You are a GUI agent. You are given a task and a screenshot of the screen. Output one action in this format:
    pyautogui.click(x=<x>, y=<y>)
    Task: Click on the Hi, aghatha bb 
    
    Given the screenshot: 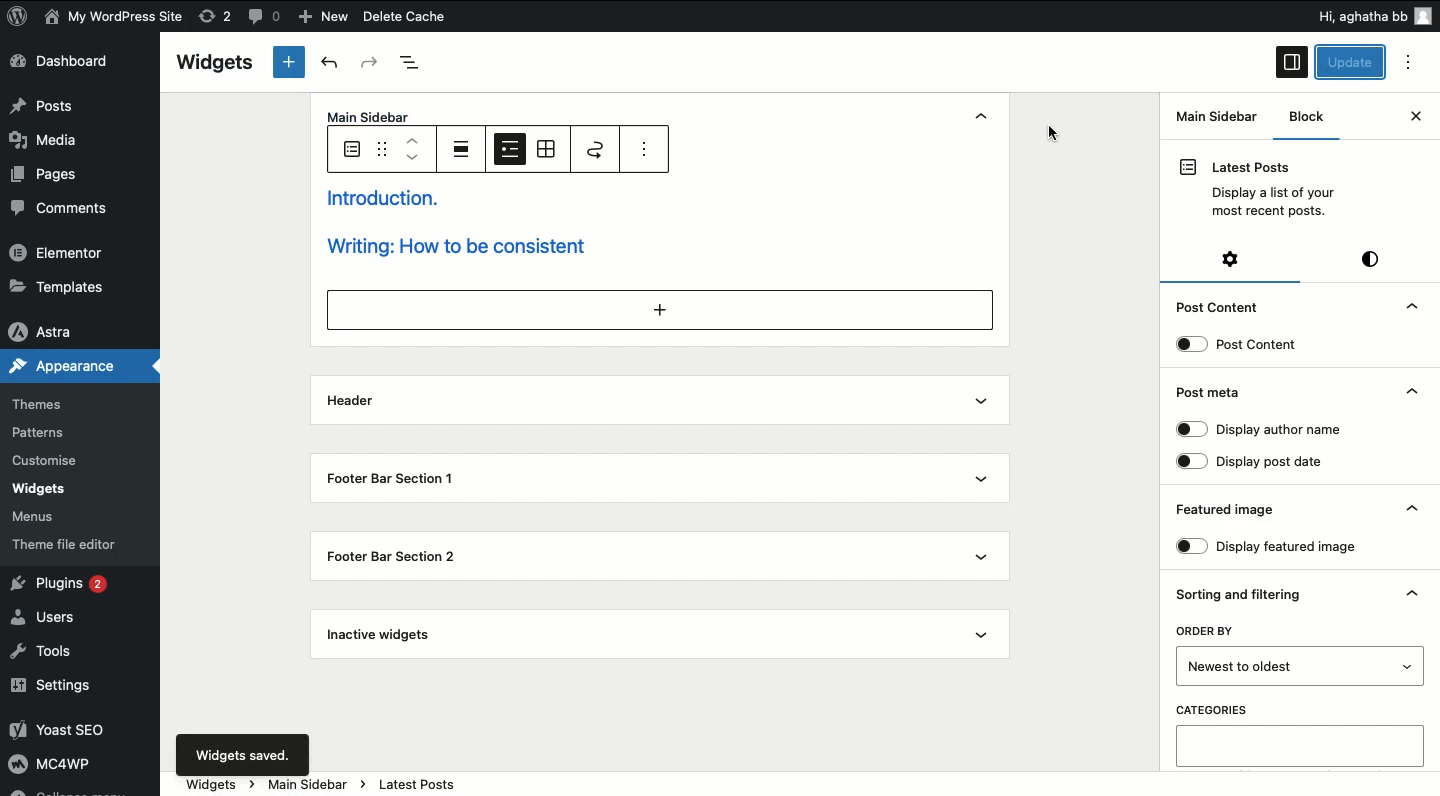 What is the action you would take?
    pyautogui.click(x=1368, y=15)
    